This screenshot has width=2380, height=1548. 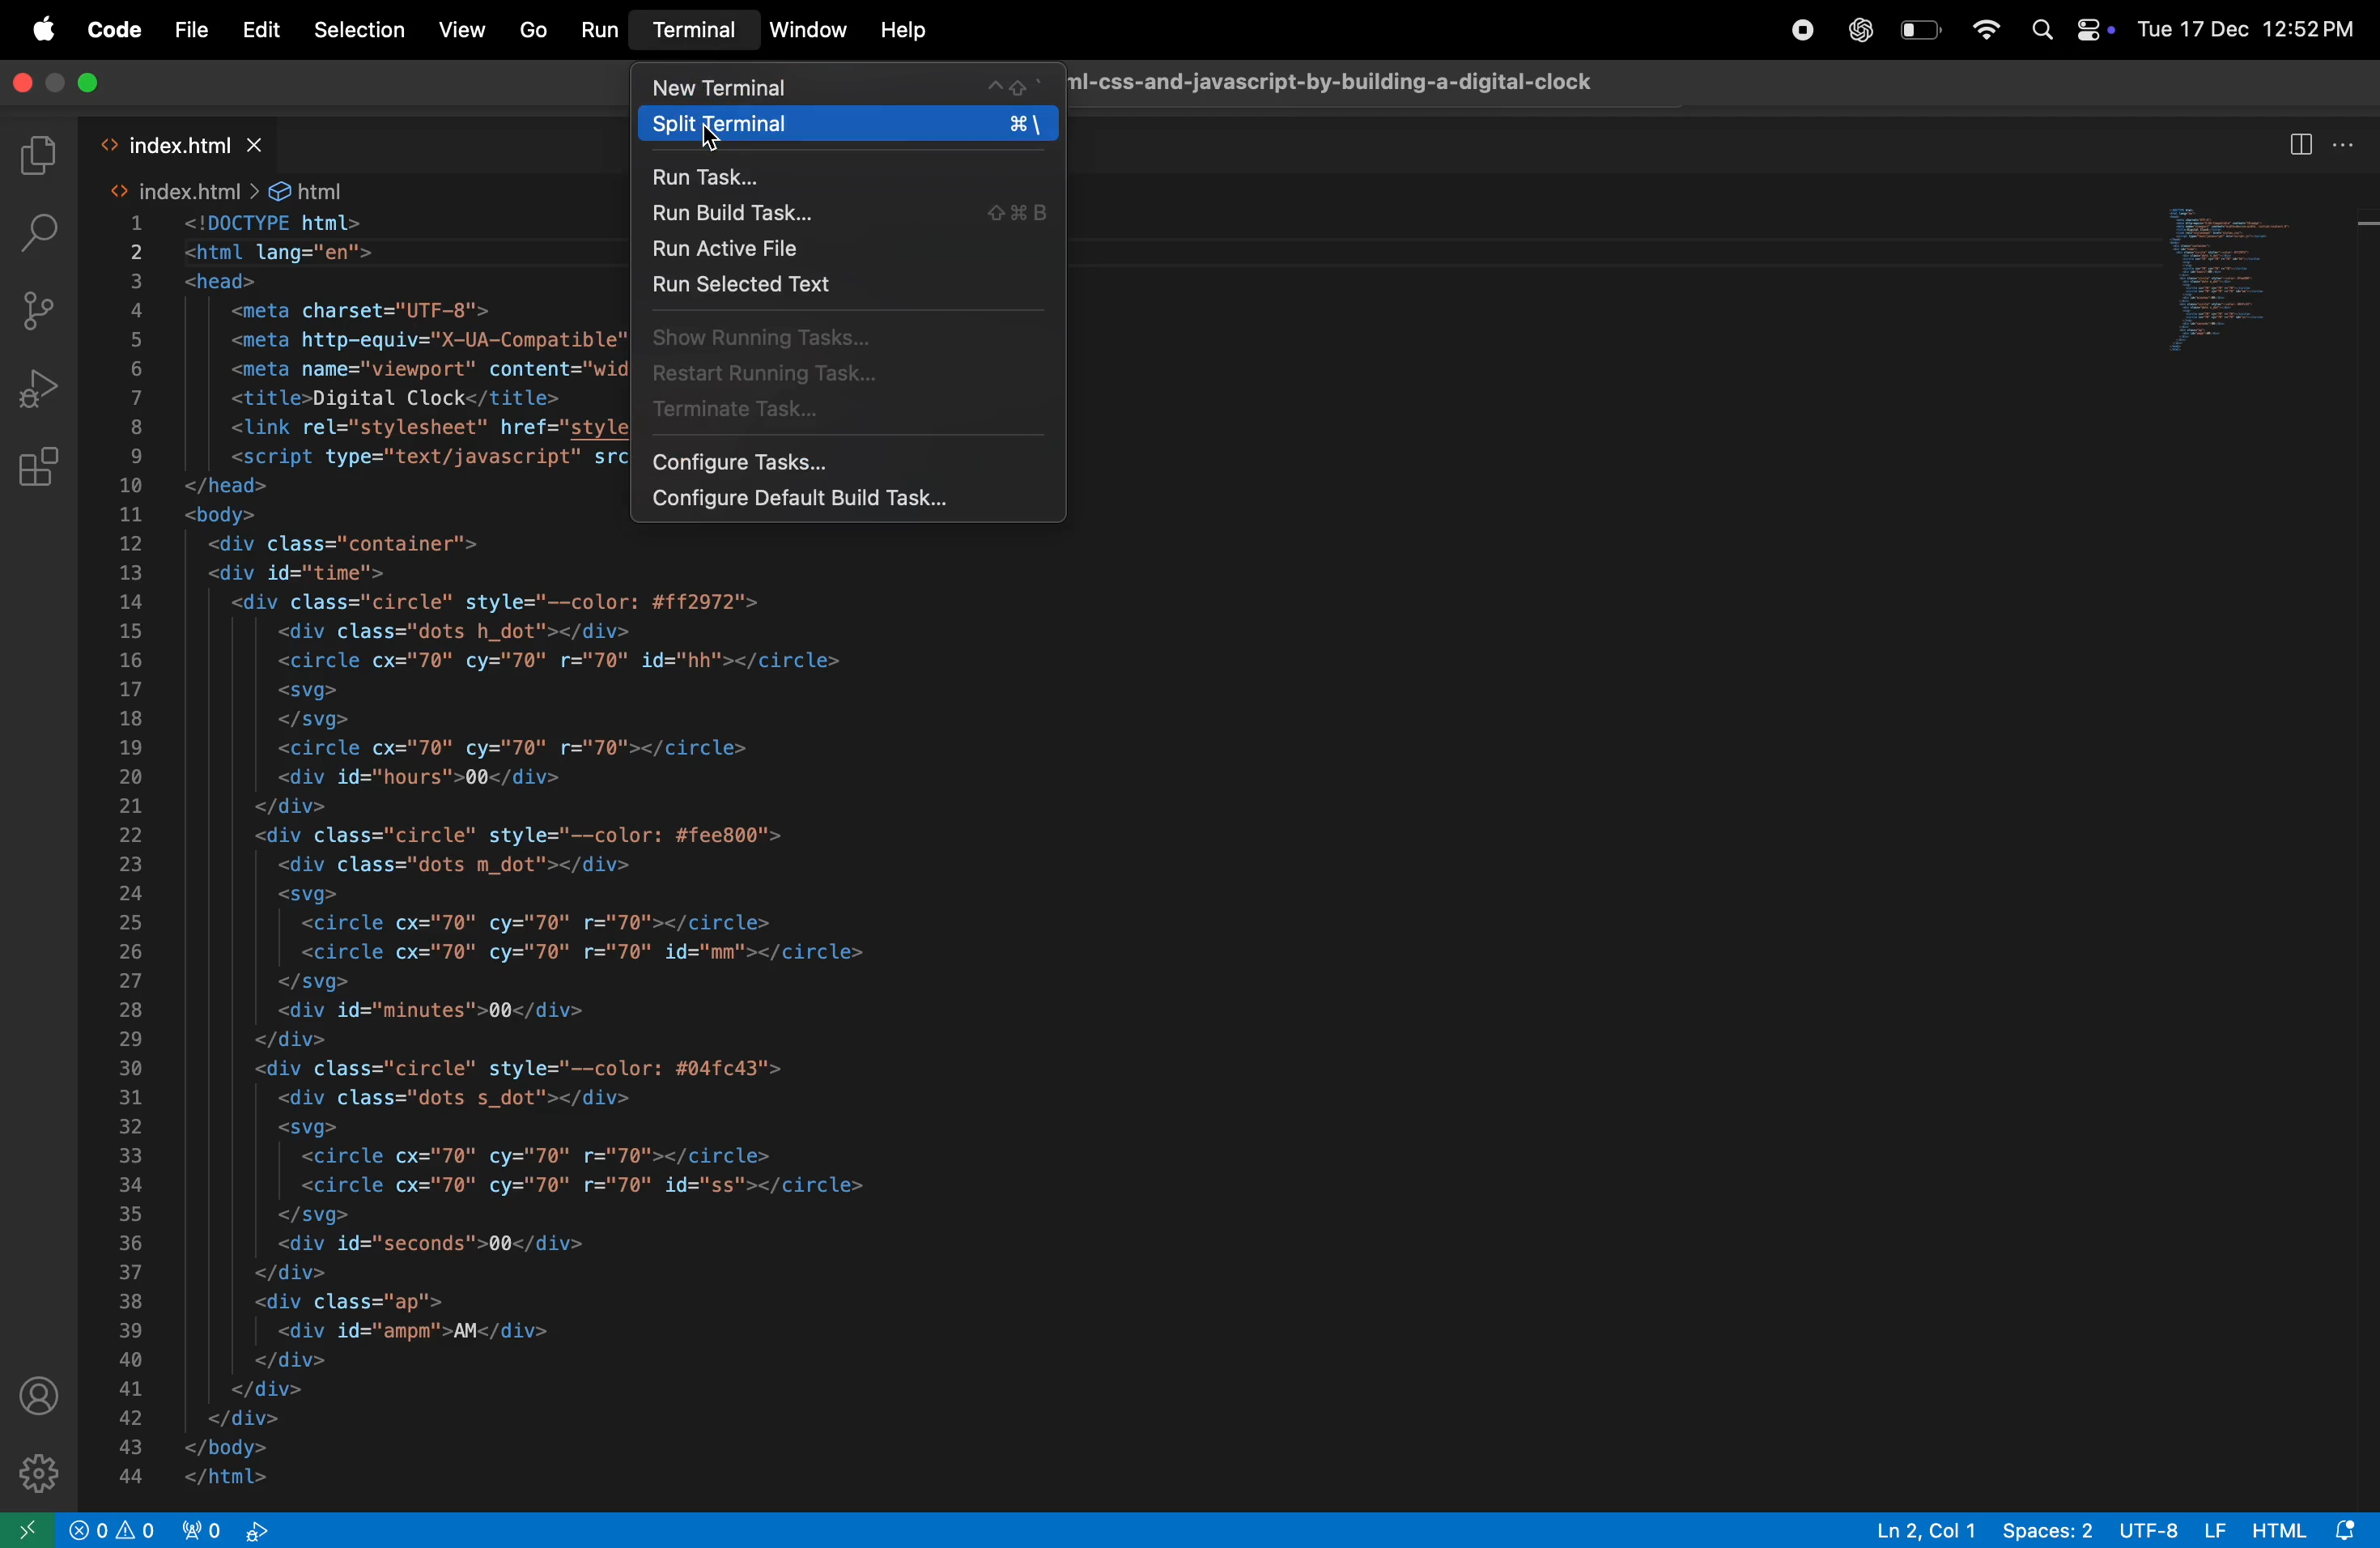 I want to click on options, so click(x=2349, y=144).